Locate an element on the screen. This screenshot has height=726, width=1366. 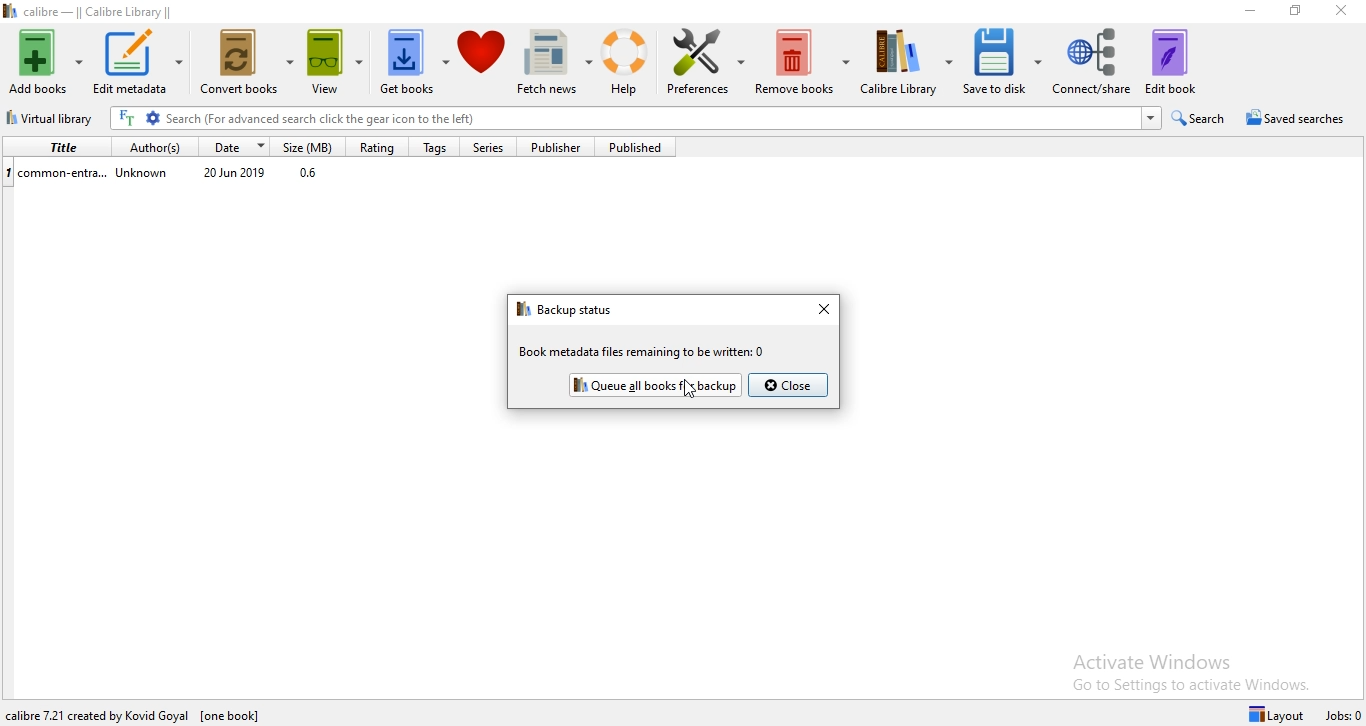
Unknown is located at coordinates (144, 176).